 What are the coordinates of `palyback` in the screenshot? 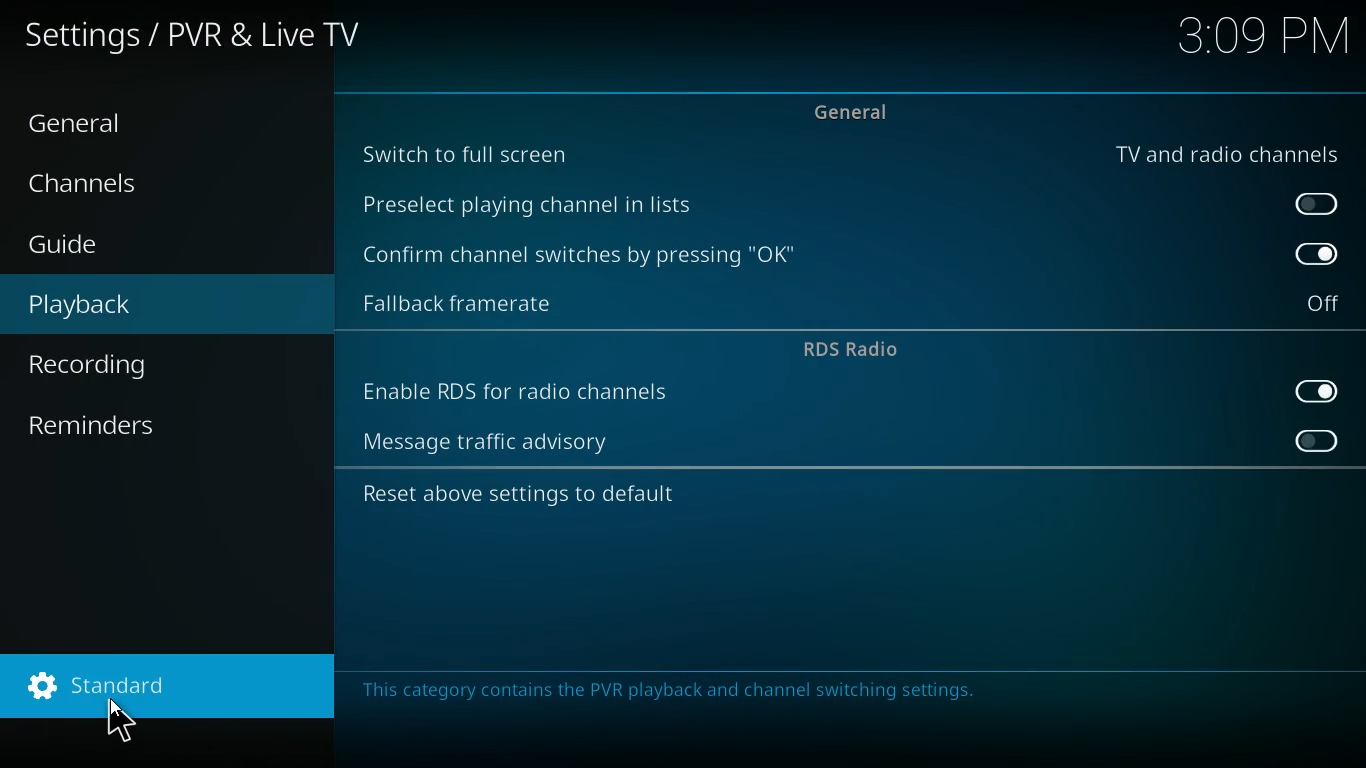 It's located at (102, 305).